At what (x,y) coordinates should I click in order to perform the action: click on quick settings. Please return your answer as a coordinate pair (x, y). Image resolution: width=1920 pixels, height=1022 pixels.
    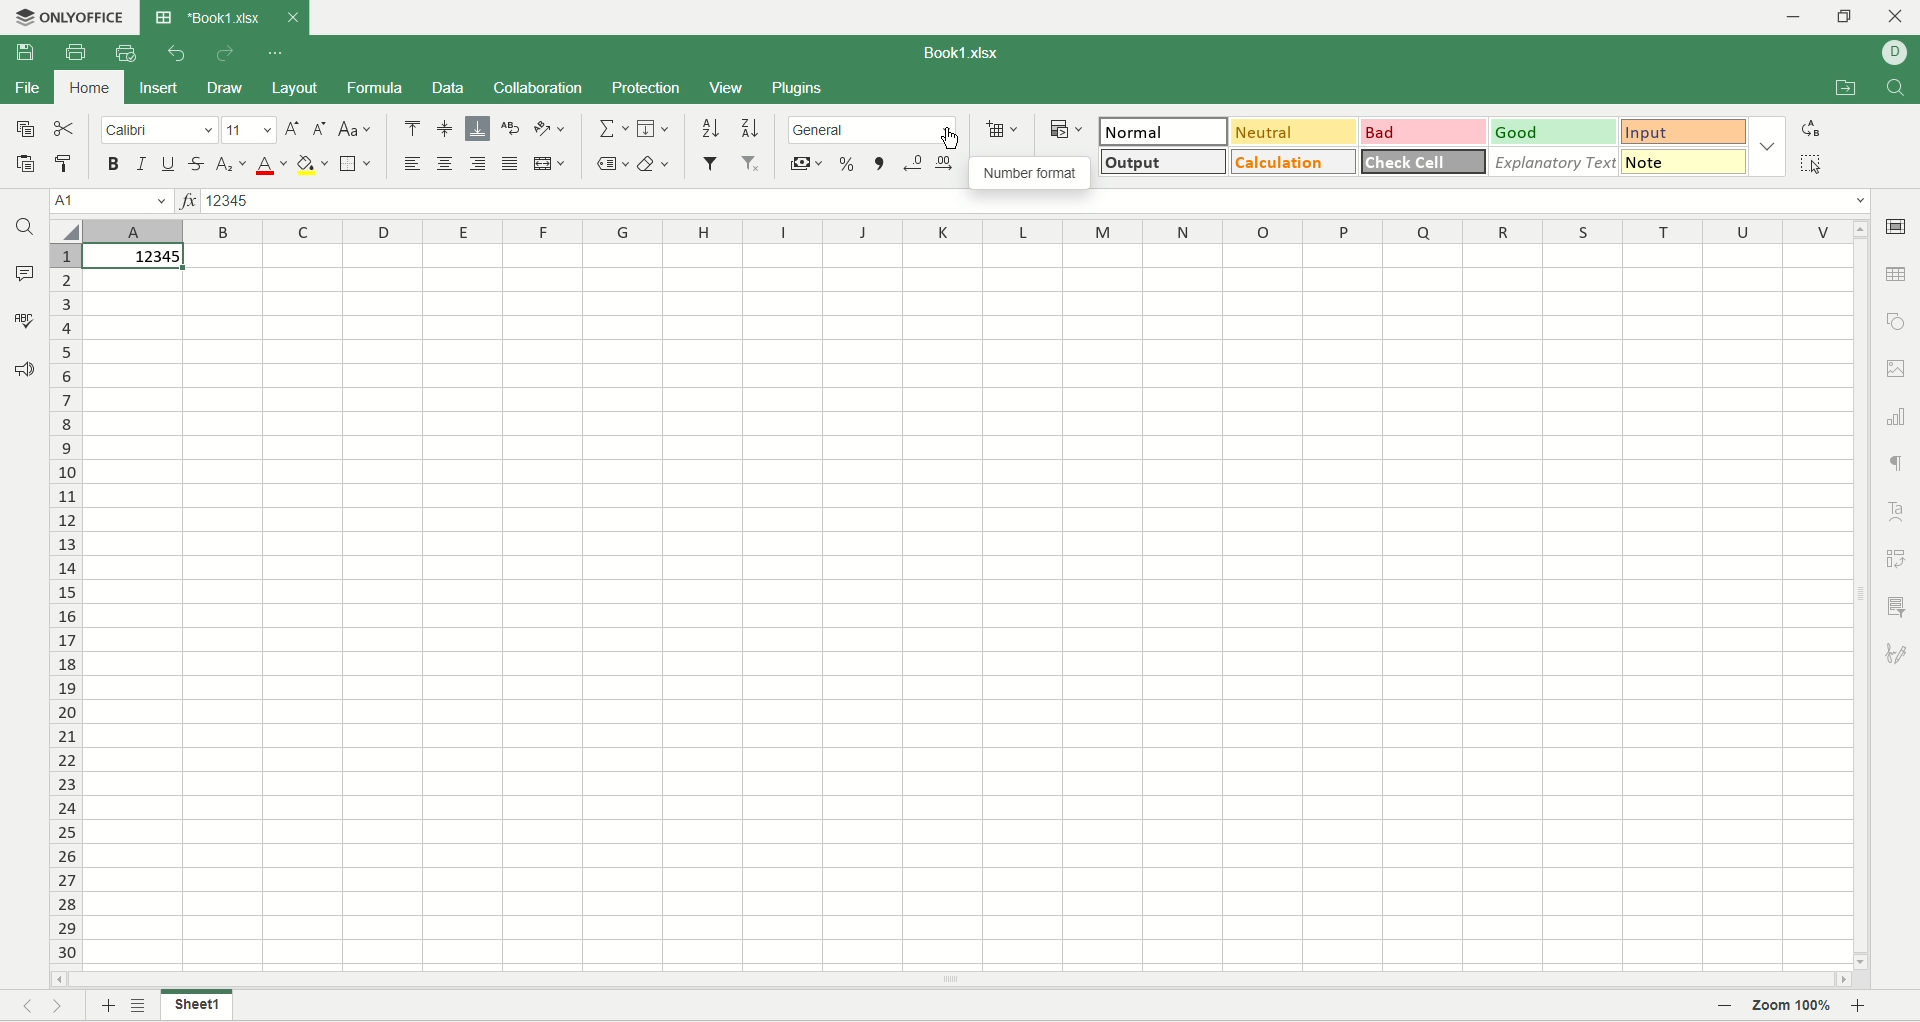
    Looking at the image, I should click on (276, 56).